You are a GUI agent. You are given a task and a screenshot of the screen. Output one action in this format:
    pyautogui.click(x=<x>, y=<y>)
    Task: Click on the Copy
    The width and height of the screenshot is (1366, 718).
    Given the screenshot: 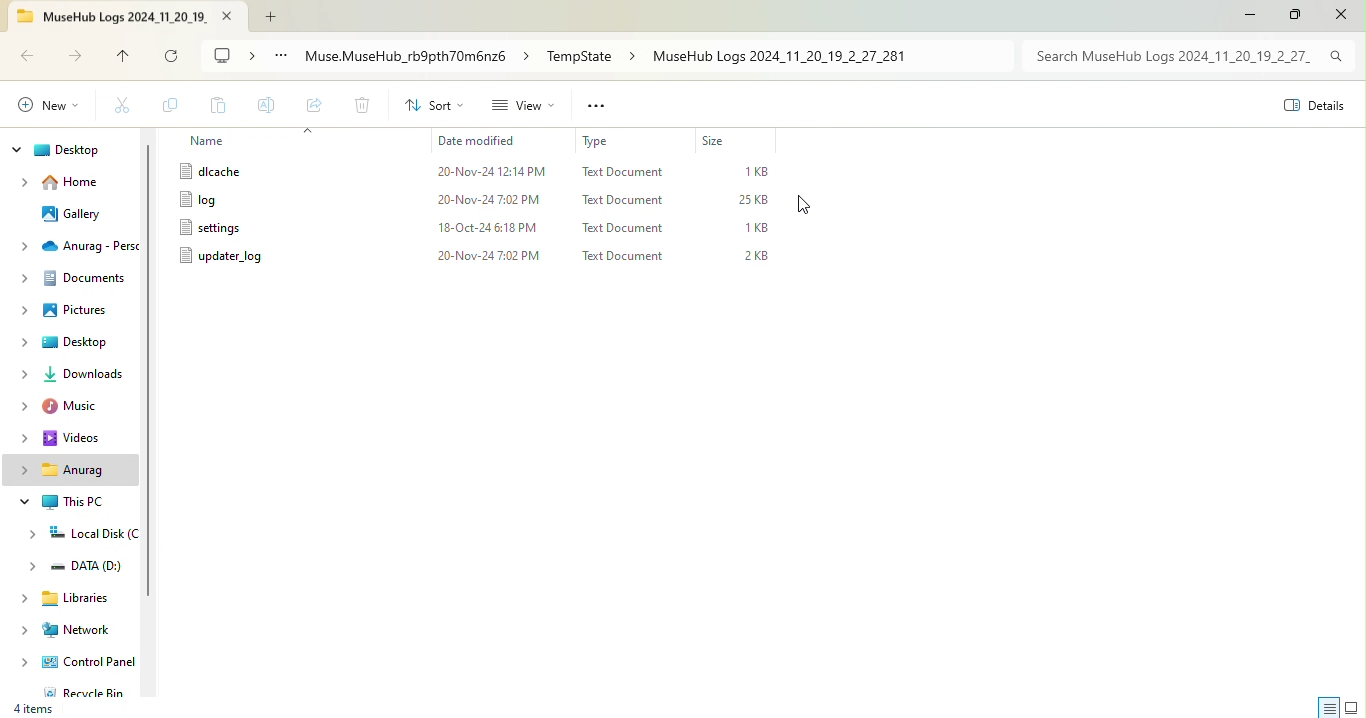 What is the action you would take?
    pyautogui.click(x=174, y=109)
    